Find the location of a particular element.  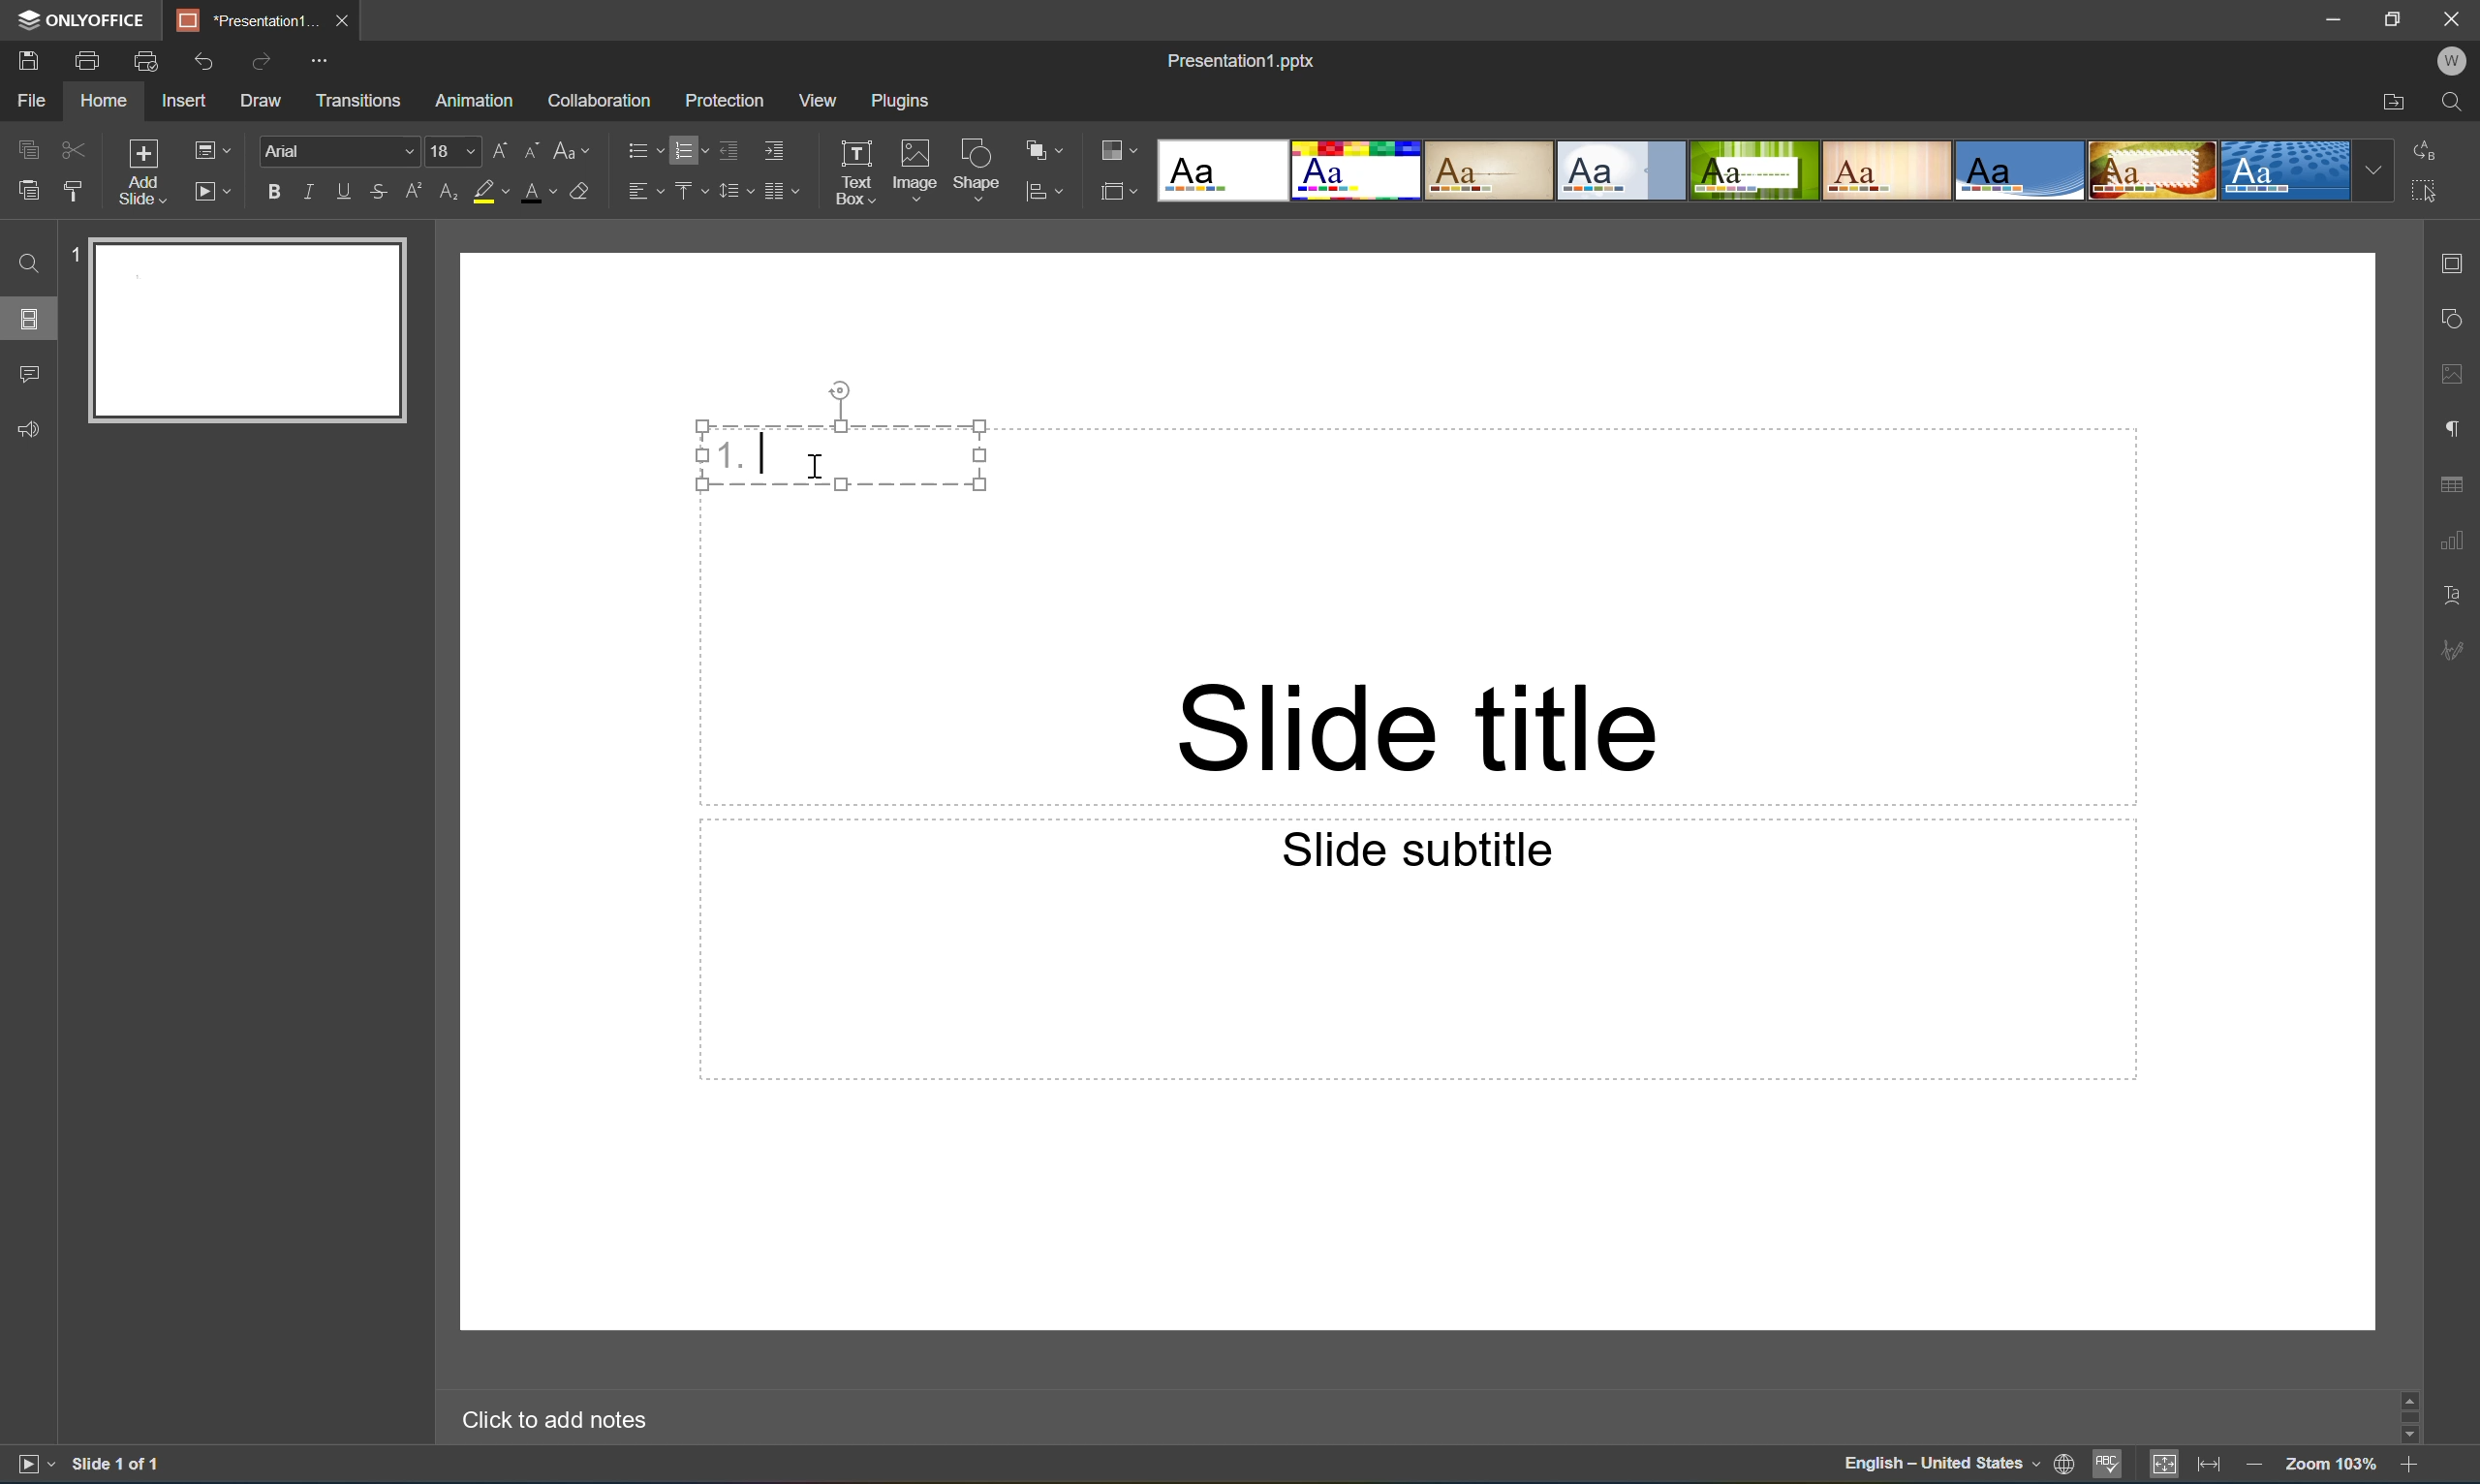

Image is located at coordinates (916, 167).